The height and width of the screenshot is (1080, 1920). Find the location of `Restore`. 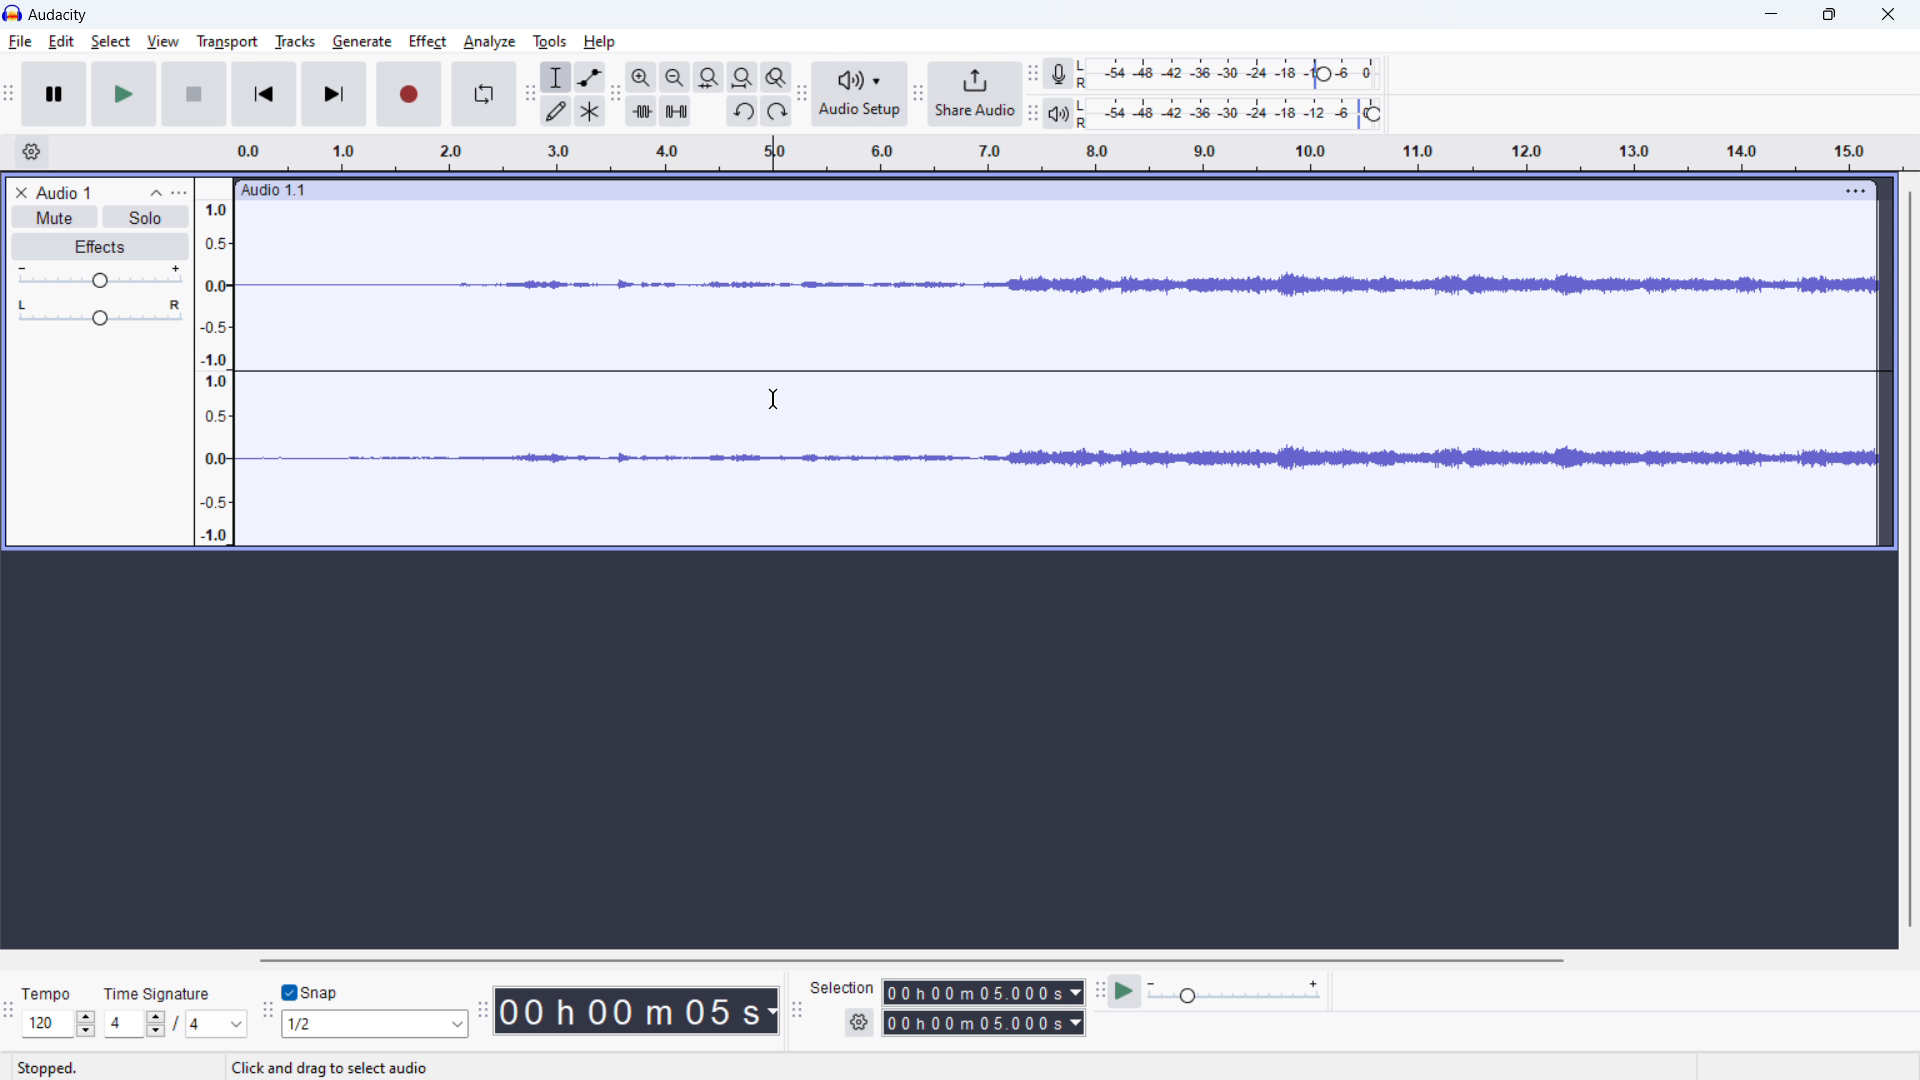

Restore is located at coordinates (1828, 13).